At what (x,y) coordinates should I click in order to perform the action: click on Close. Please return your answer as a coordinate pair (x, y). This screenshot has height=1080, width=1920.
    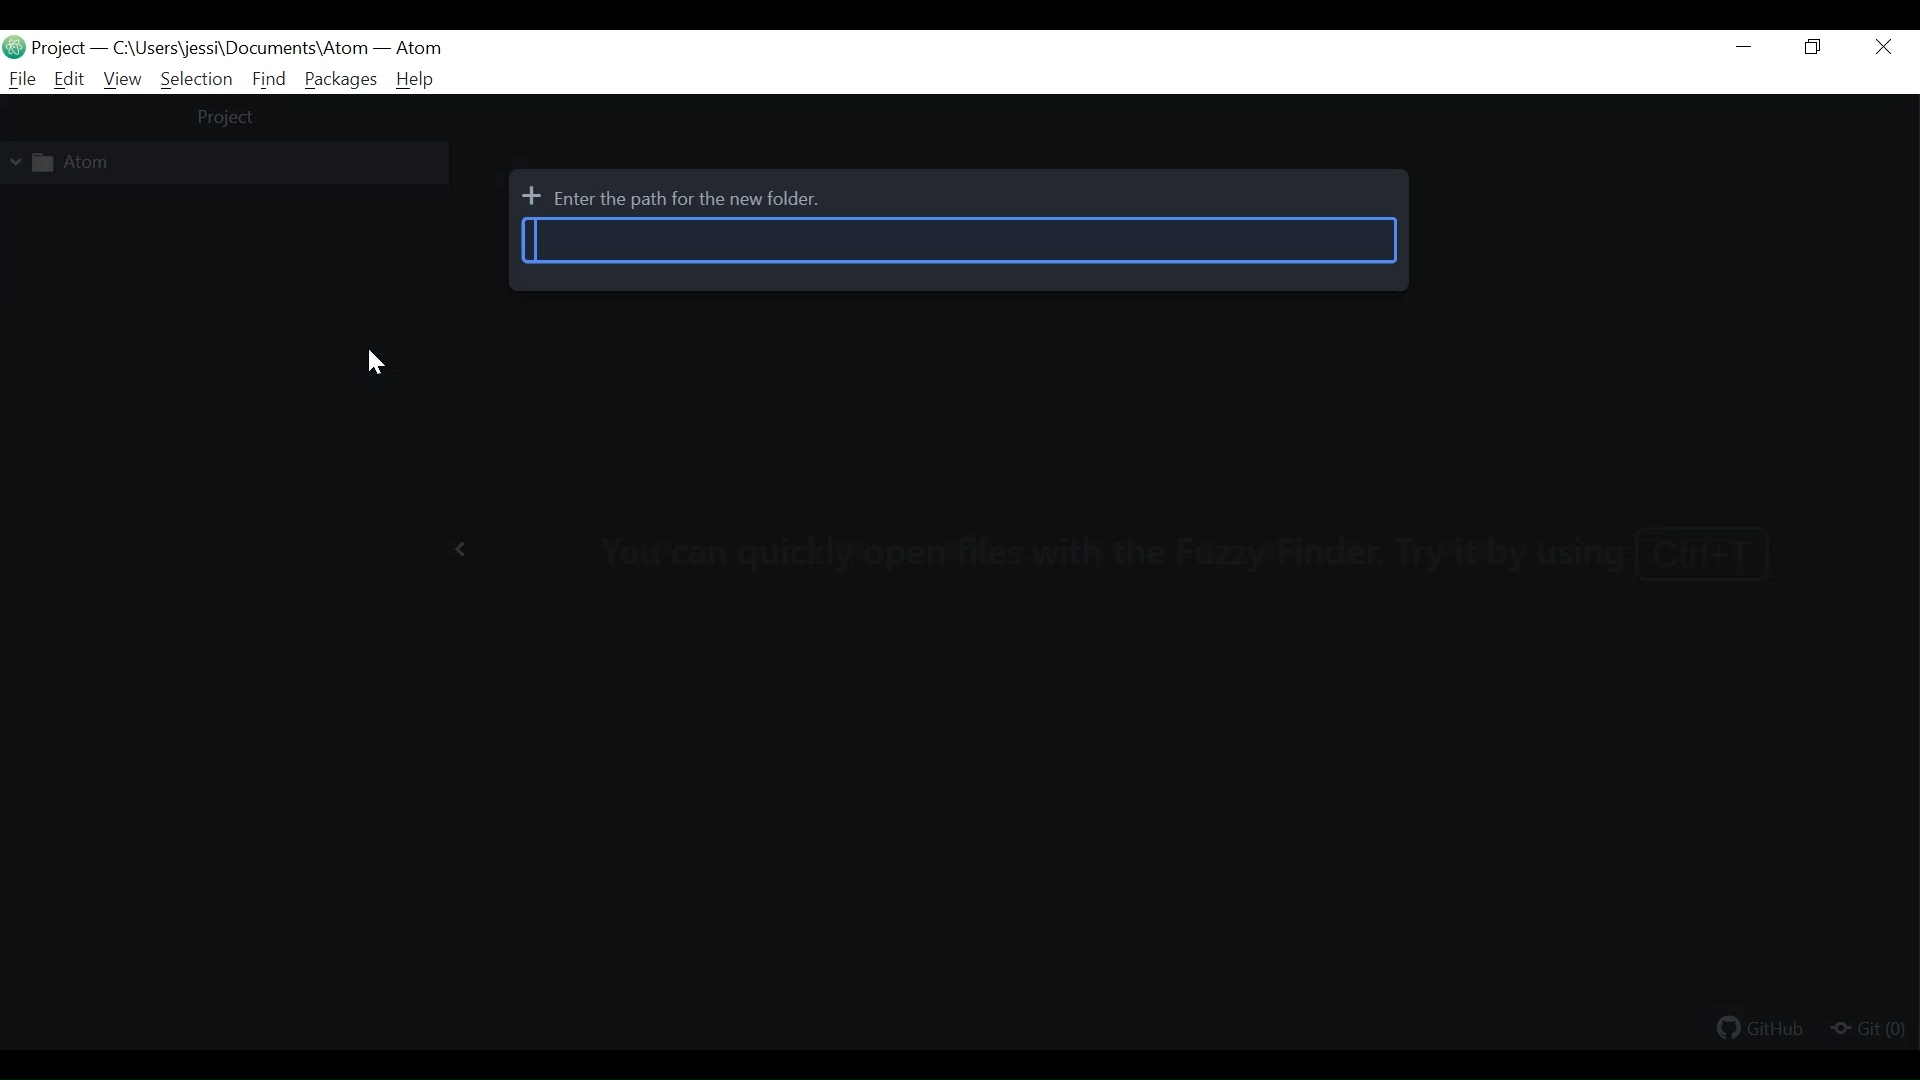
    Looking at the image, I should click on (1885, 48).